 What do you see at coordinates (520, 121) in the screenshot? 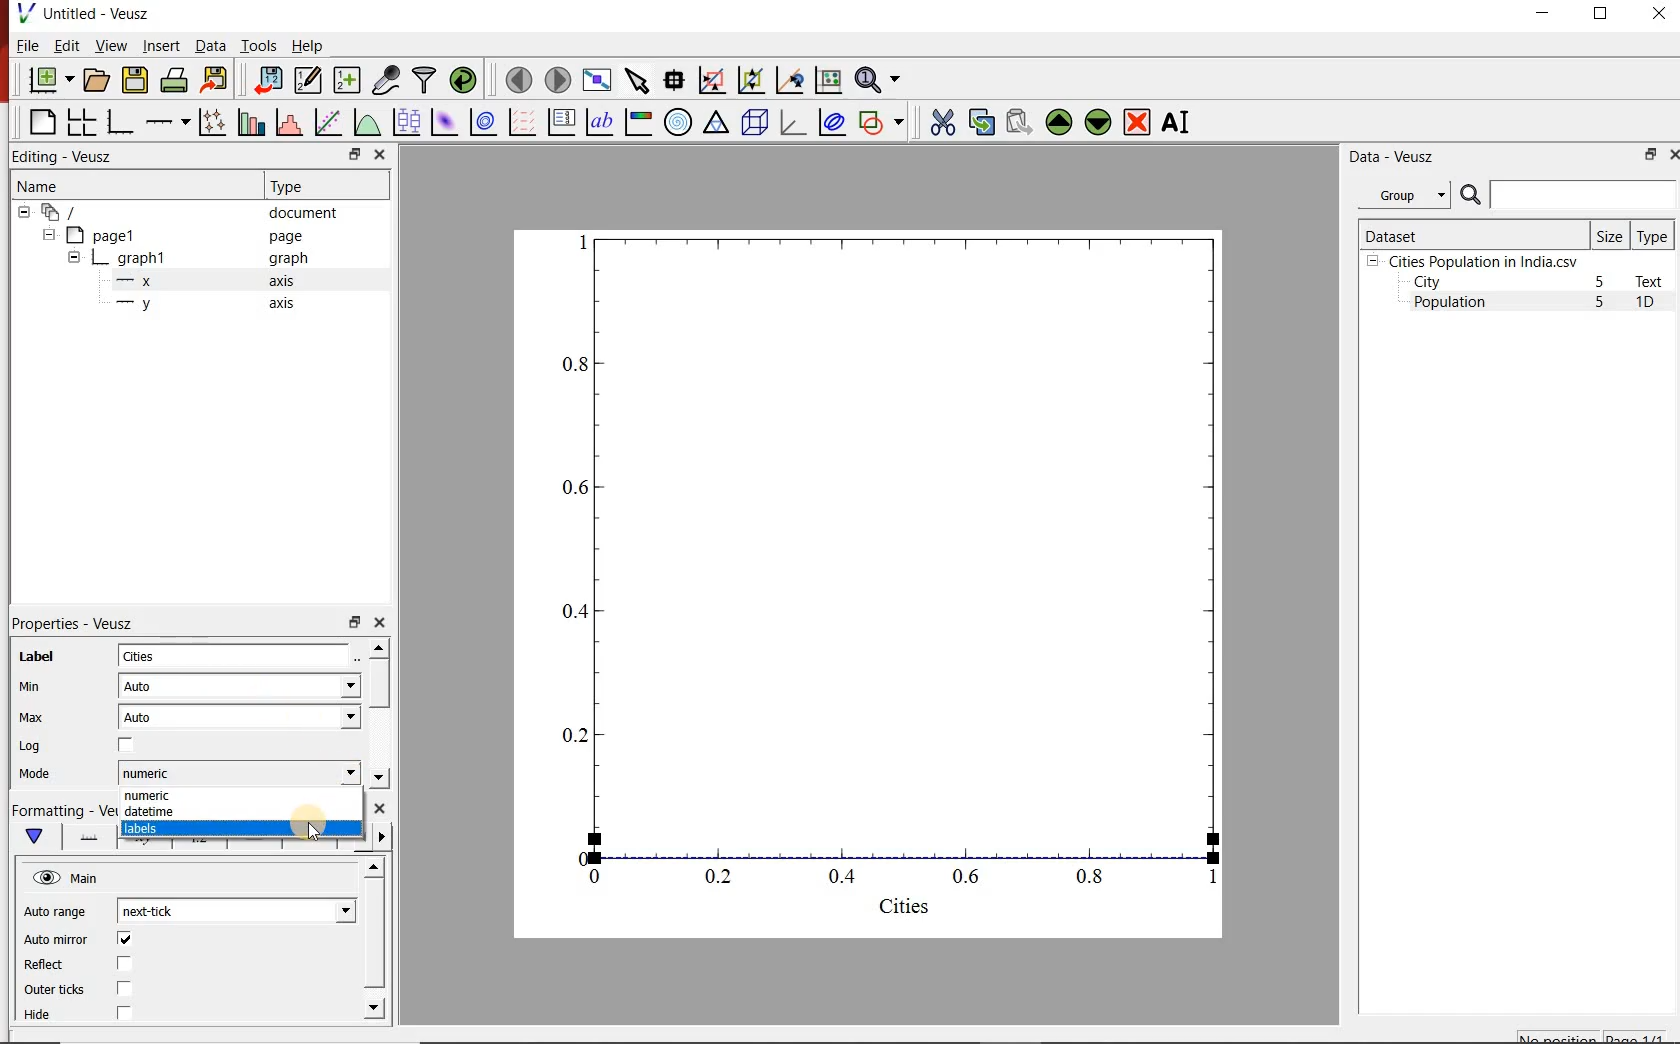
I see `plot a vector field` at bounding box center [520, 121].